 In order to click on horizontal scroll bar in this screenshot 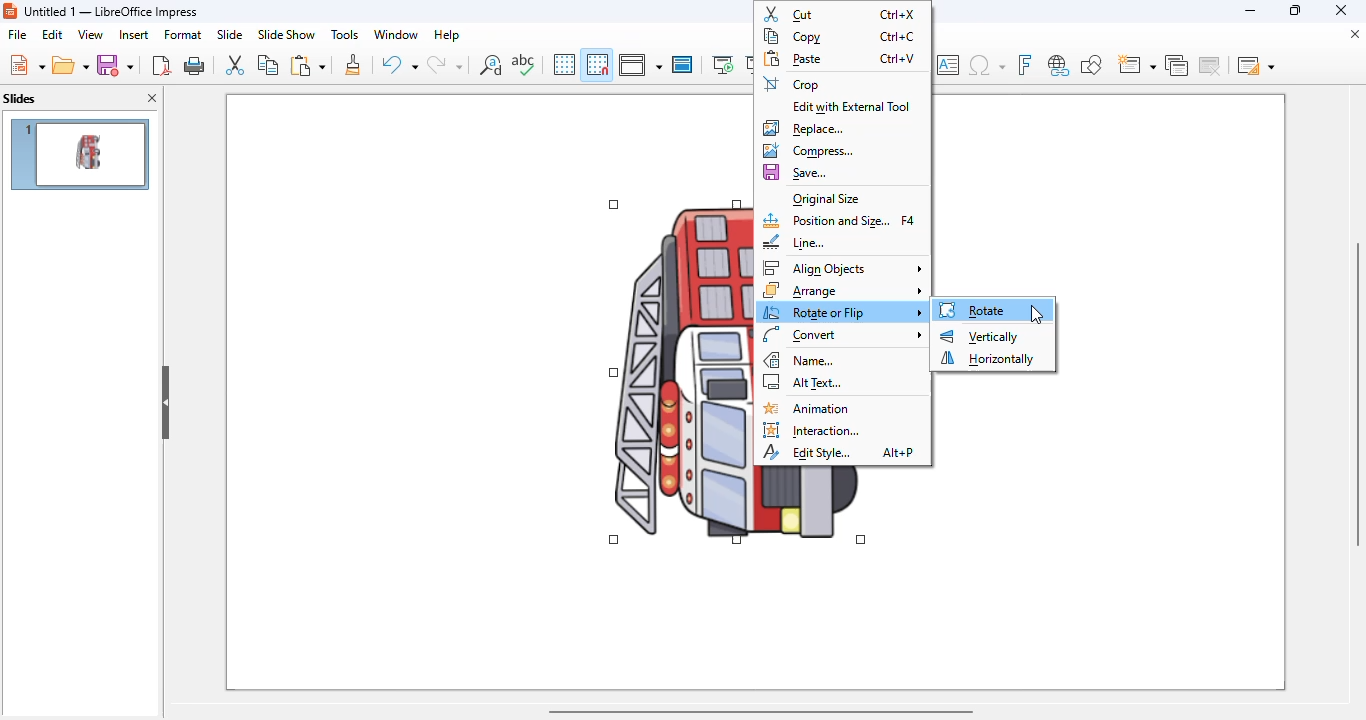, I will do `click(762, 712)`.